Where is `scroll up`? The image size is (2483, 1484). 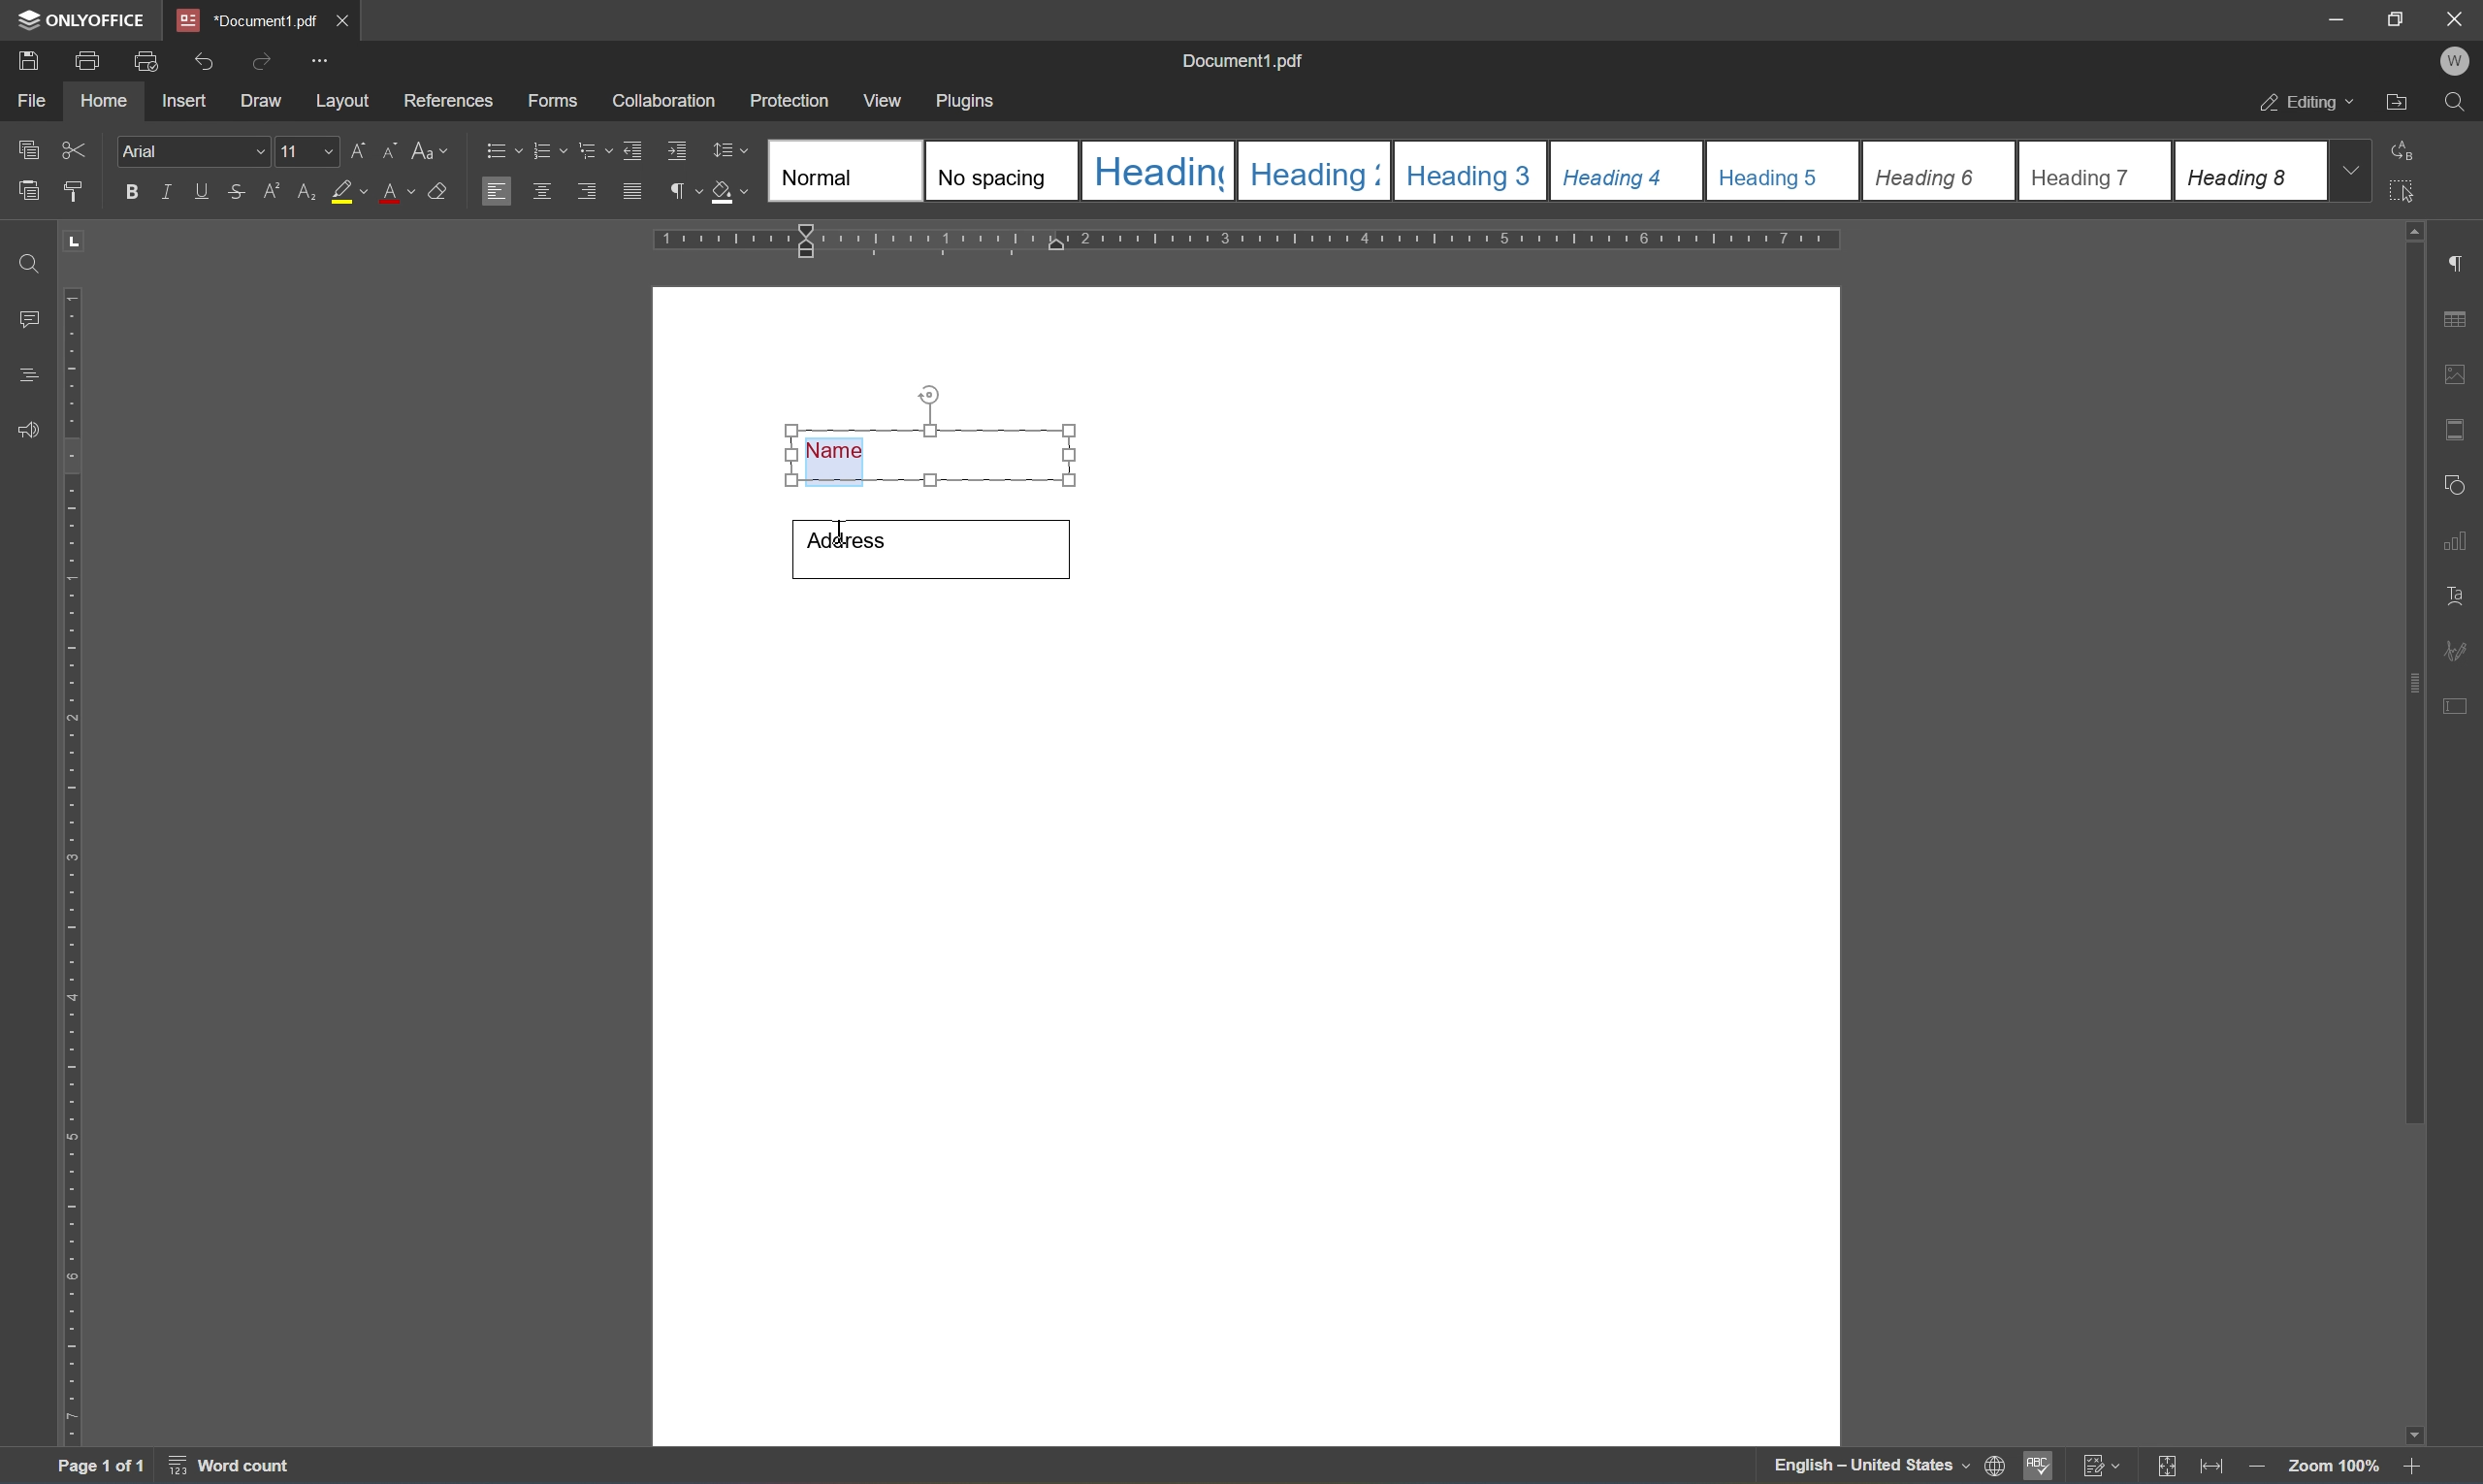 scroll up is located at coordinates (2424, 229).